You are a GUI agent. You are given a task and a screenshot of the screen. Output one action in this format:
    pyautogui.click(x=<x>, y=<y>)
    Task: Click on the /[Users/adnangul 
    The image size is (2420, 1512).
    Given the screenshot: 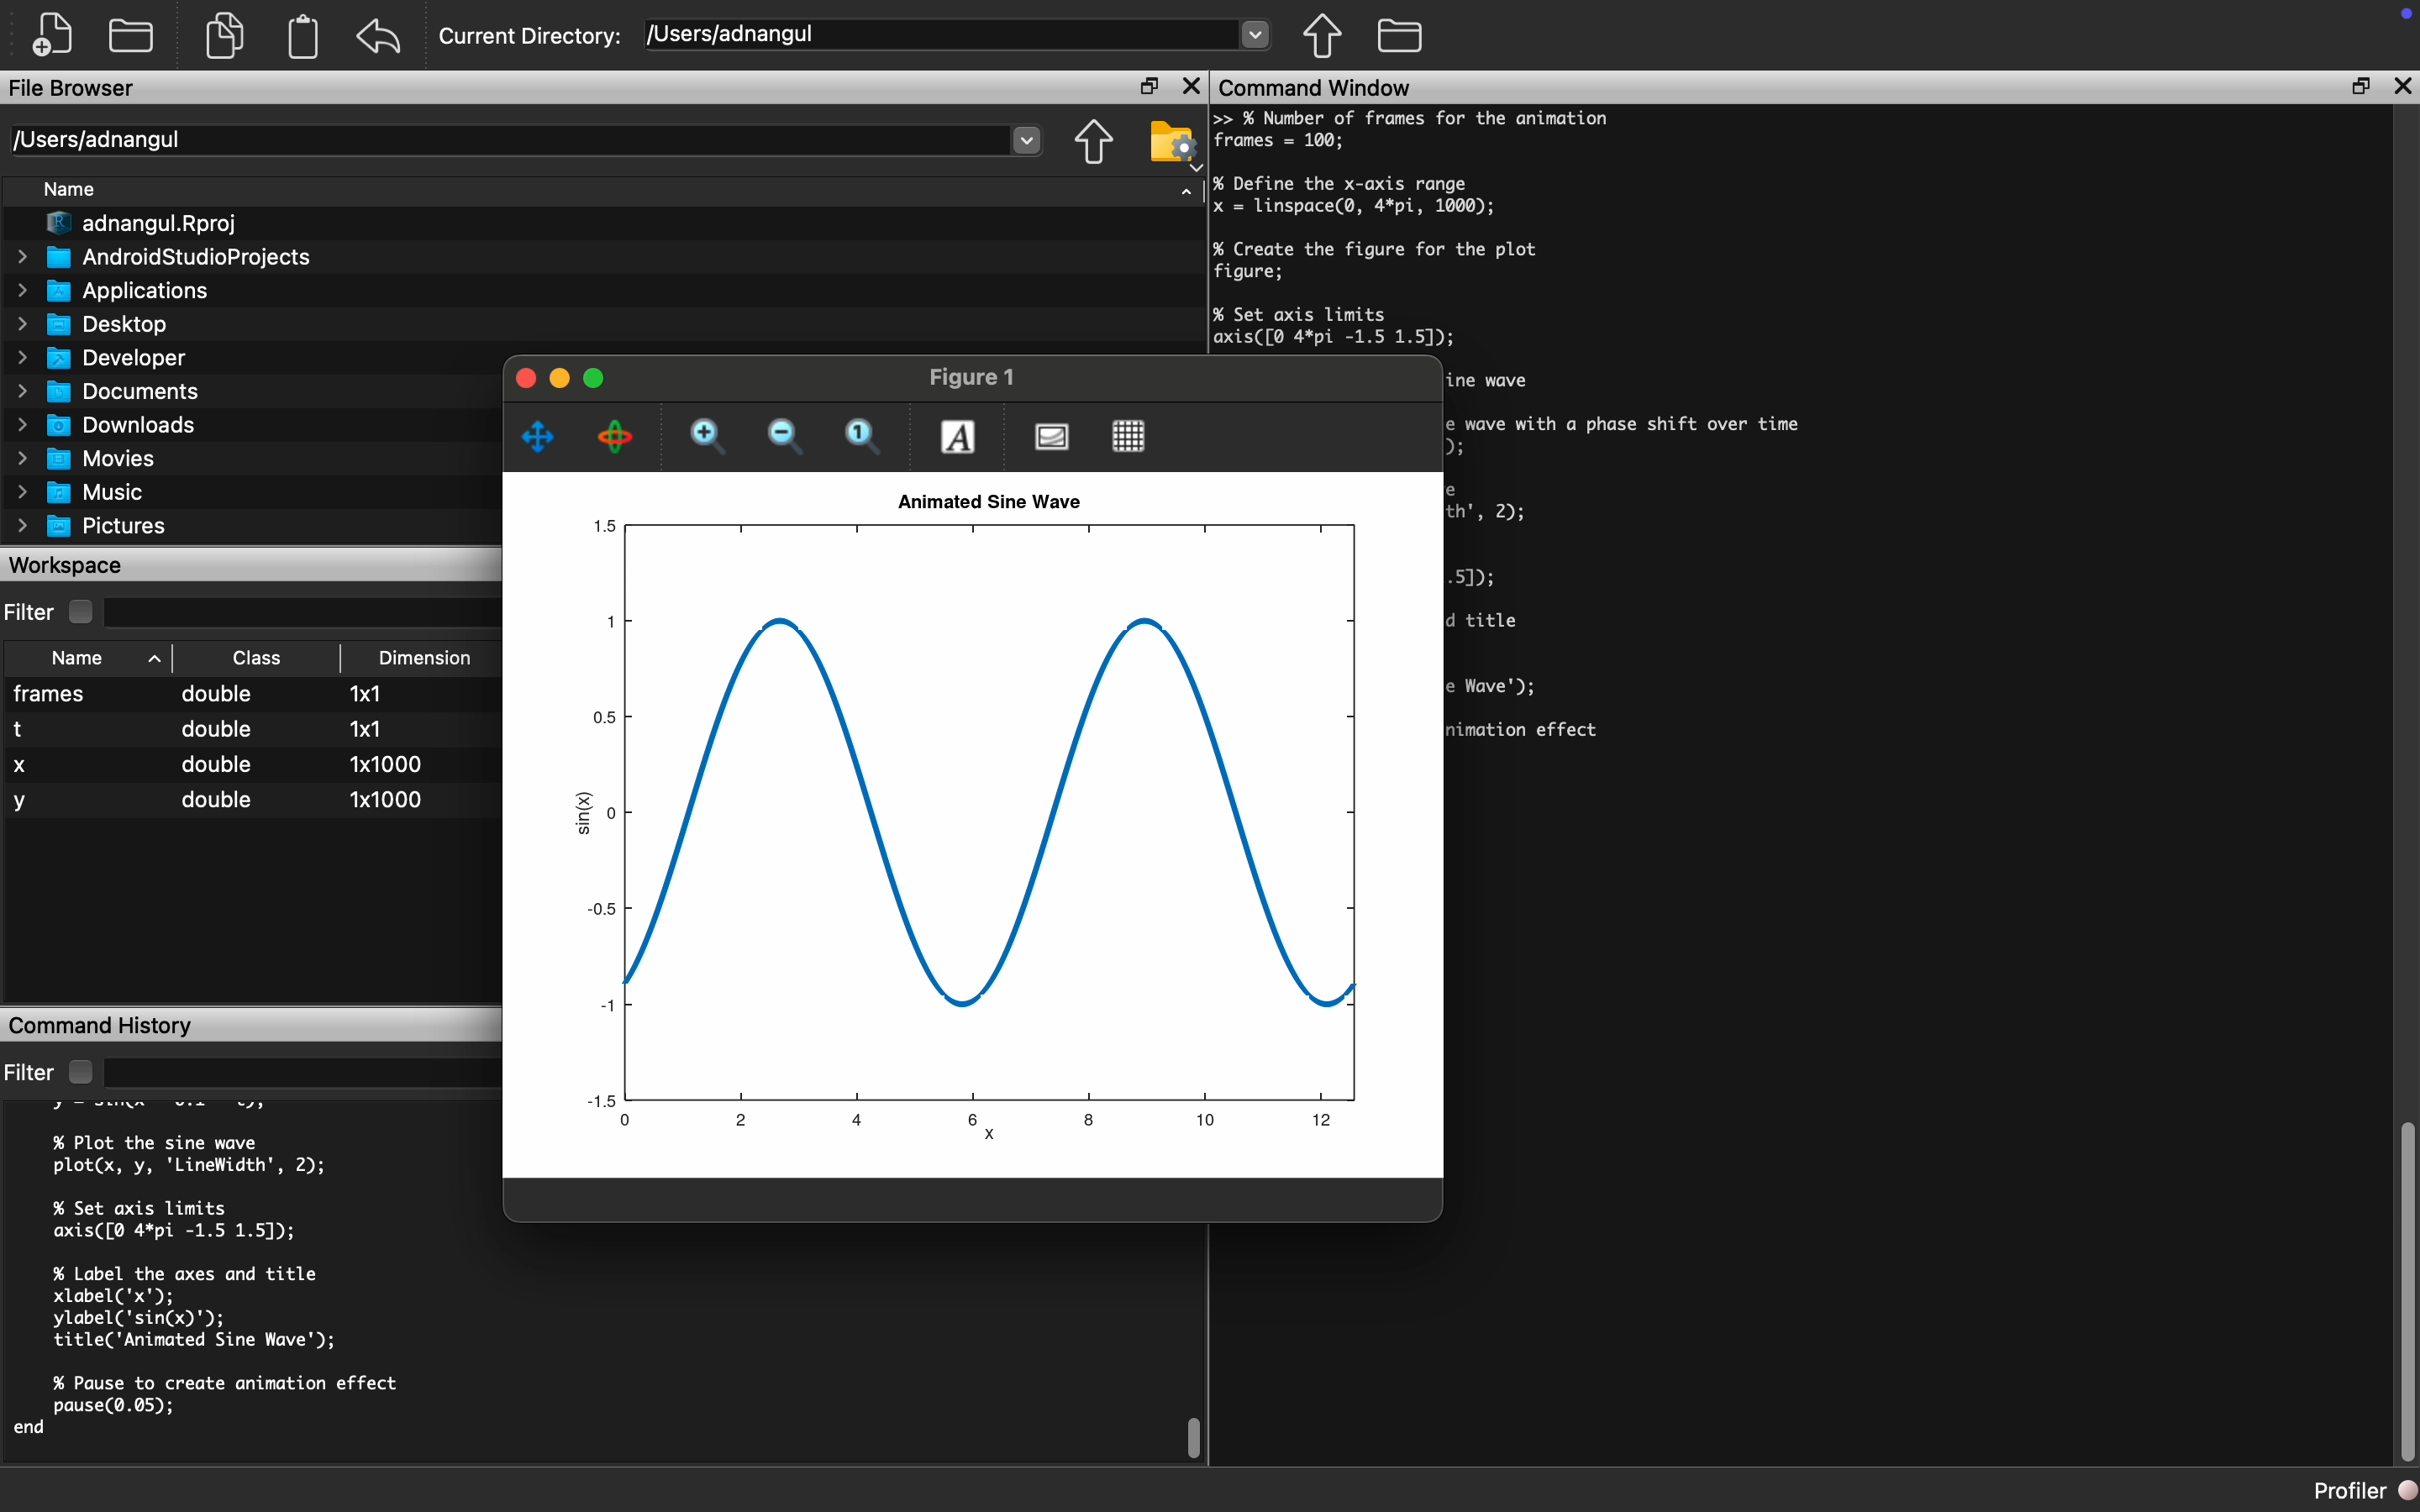 What is the action you would take?
    pyautogui.click(x=959, y=33)
    